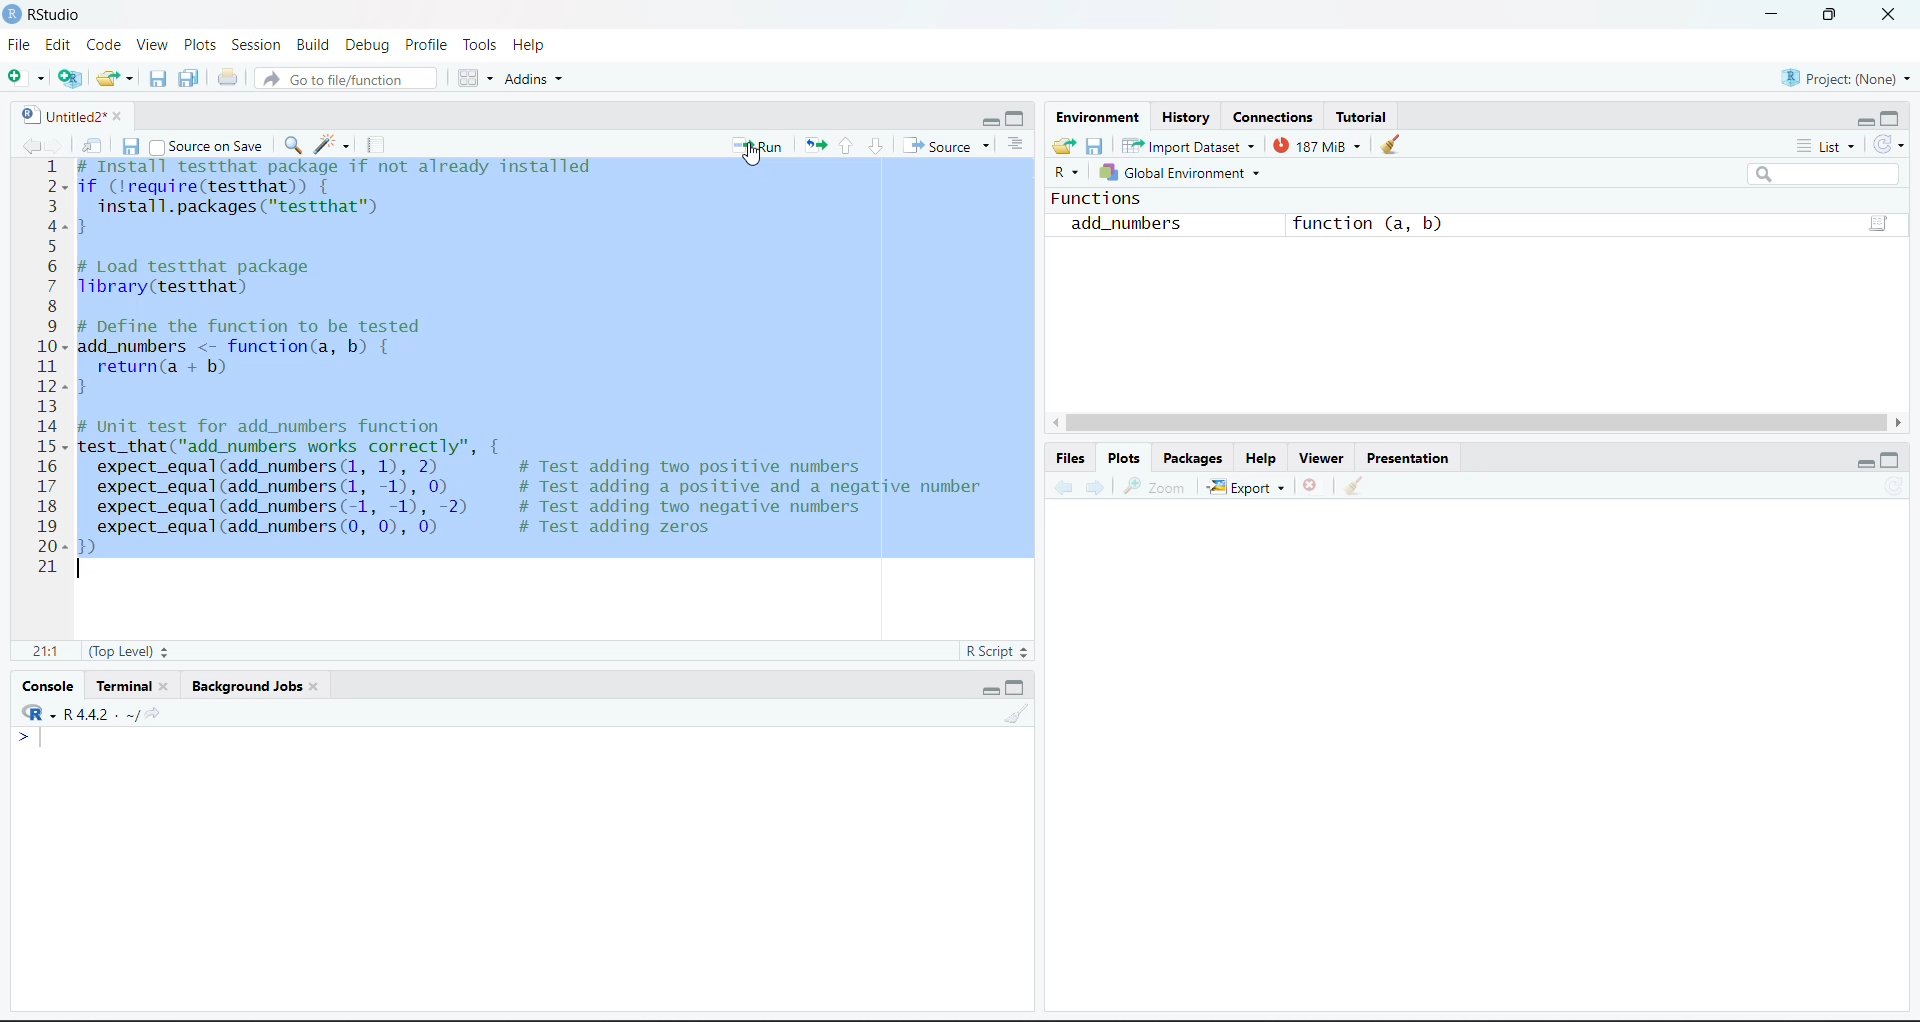 The image size is (1920, 1022). I want to click on scroll left, so click(1055, 422).